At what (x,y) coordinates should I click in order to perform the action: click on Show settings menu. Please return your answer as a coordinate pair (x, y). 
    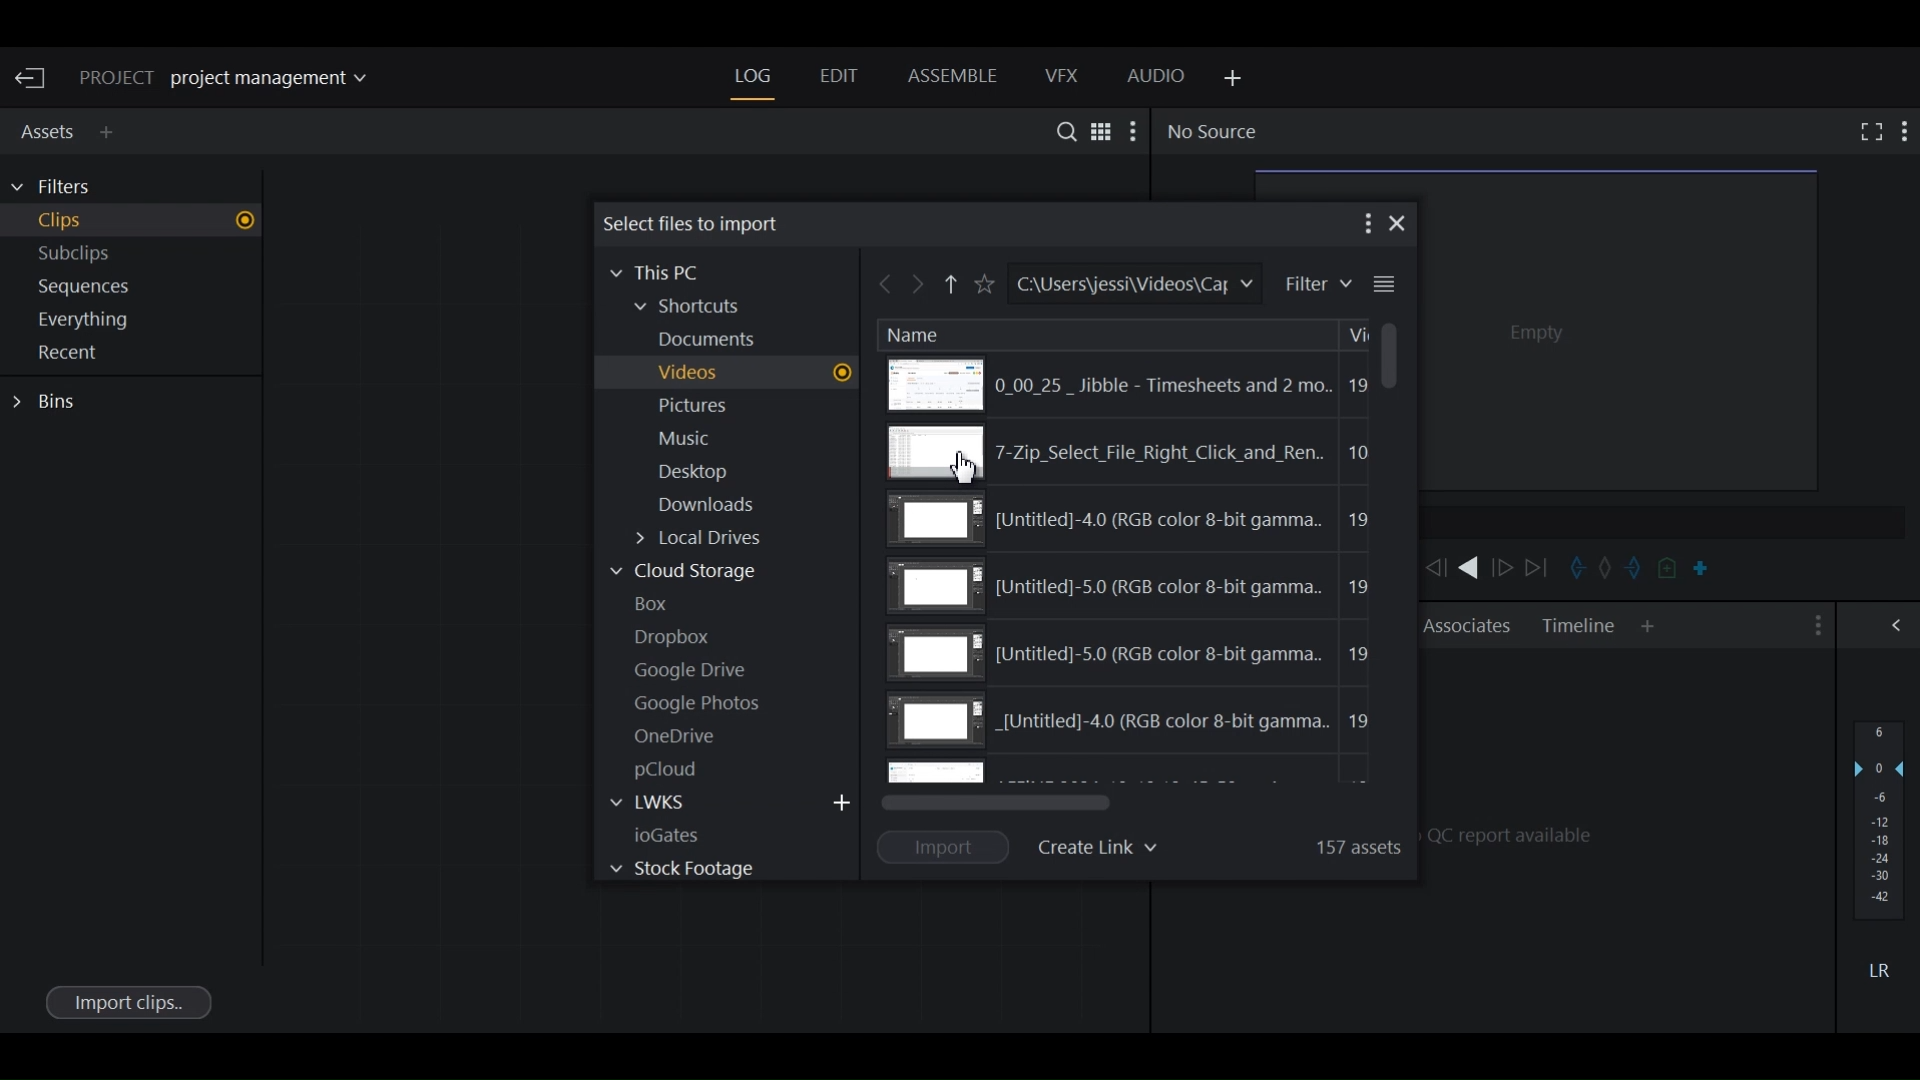
    Looking at the image, I should click on (1815, 626).